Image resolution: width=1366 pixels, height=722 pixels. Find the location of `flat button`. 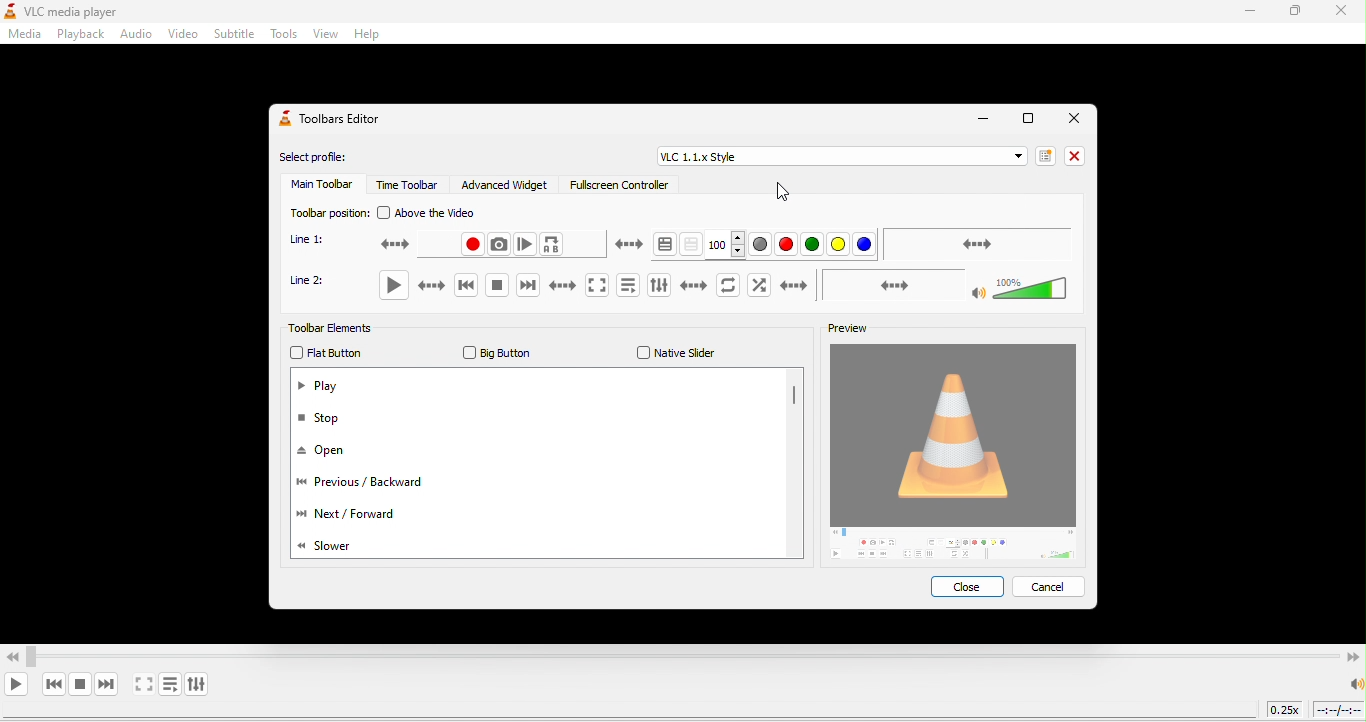

flat button is located at coordinates (328, 354).